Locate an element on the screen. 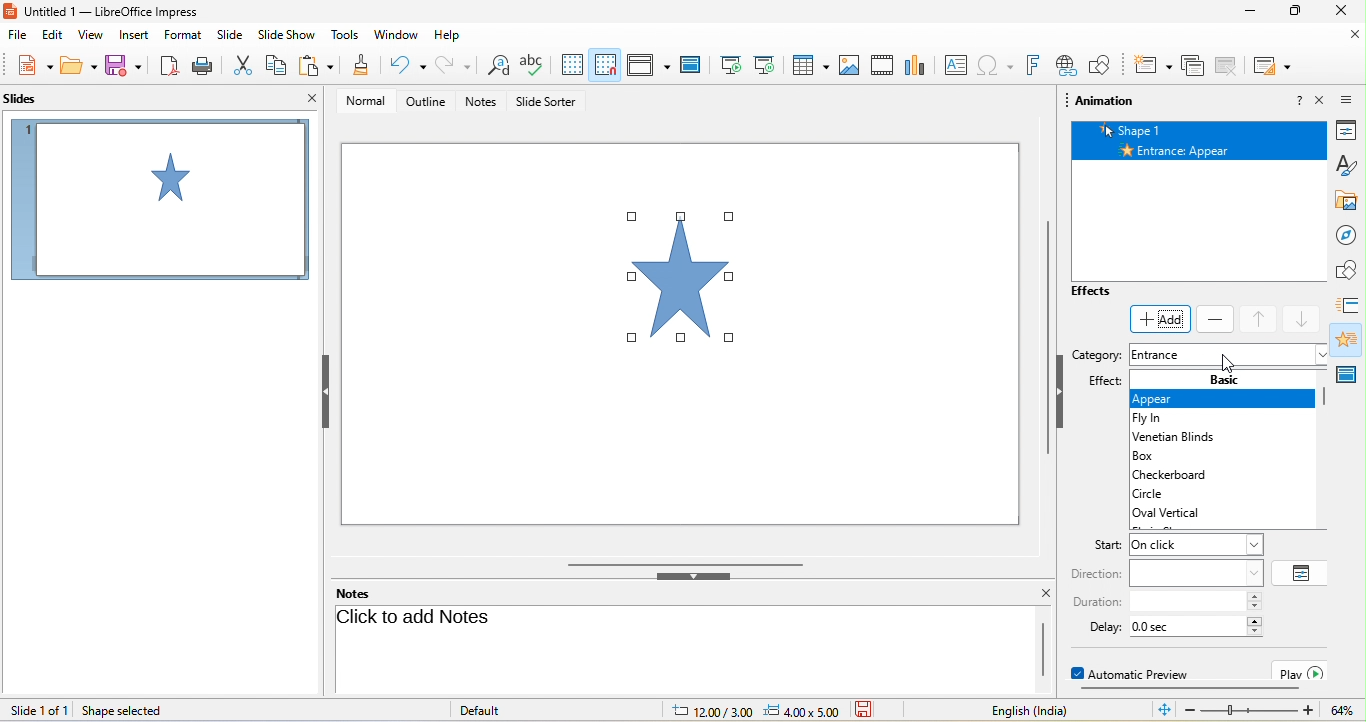 The width and height of the screenshot is (1366, 722). cut is located at coordinates (244, 65).